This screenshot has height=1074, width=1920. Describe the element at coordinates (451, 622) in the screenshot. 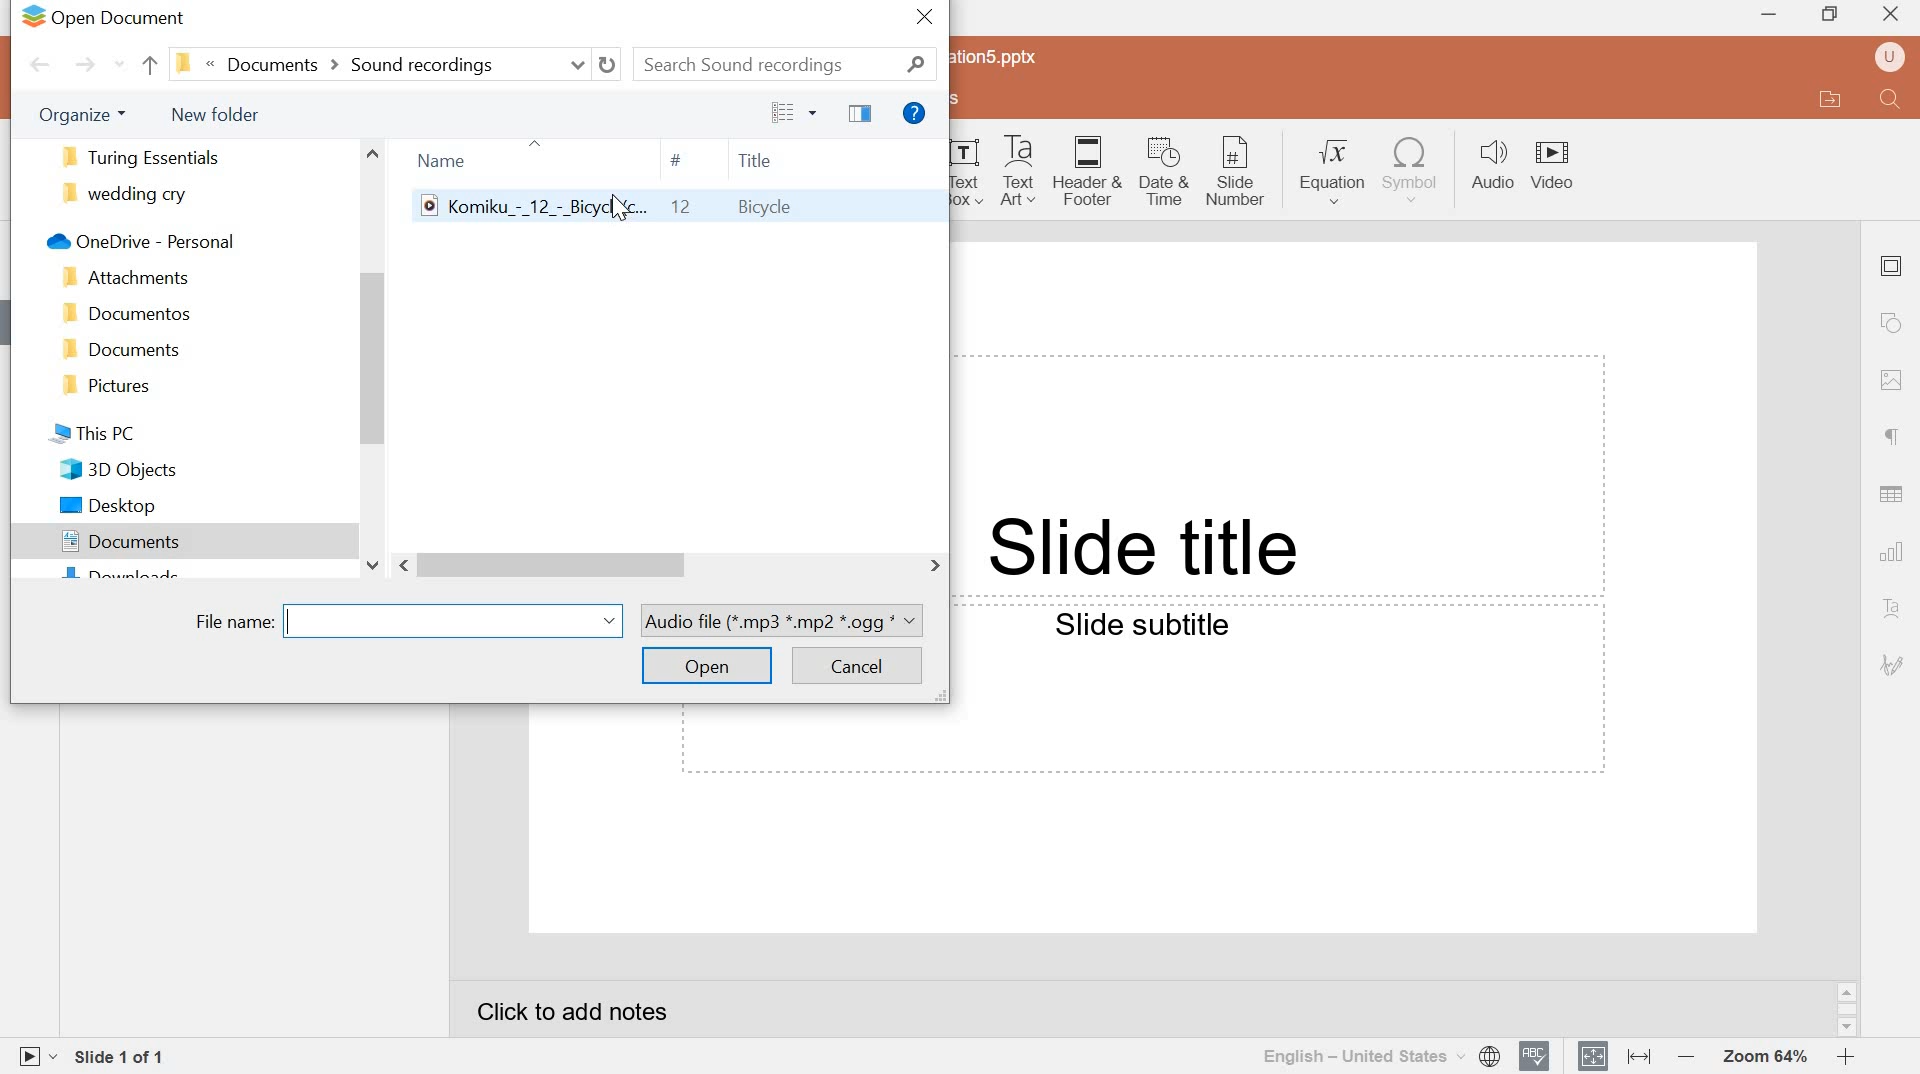

I see `name bar` at that location.